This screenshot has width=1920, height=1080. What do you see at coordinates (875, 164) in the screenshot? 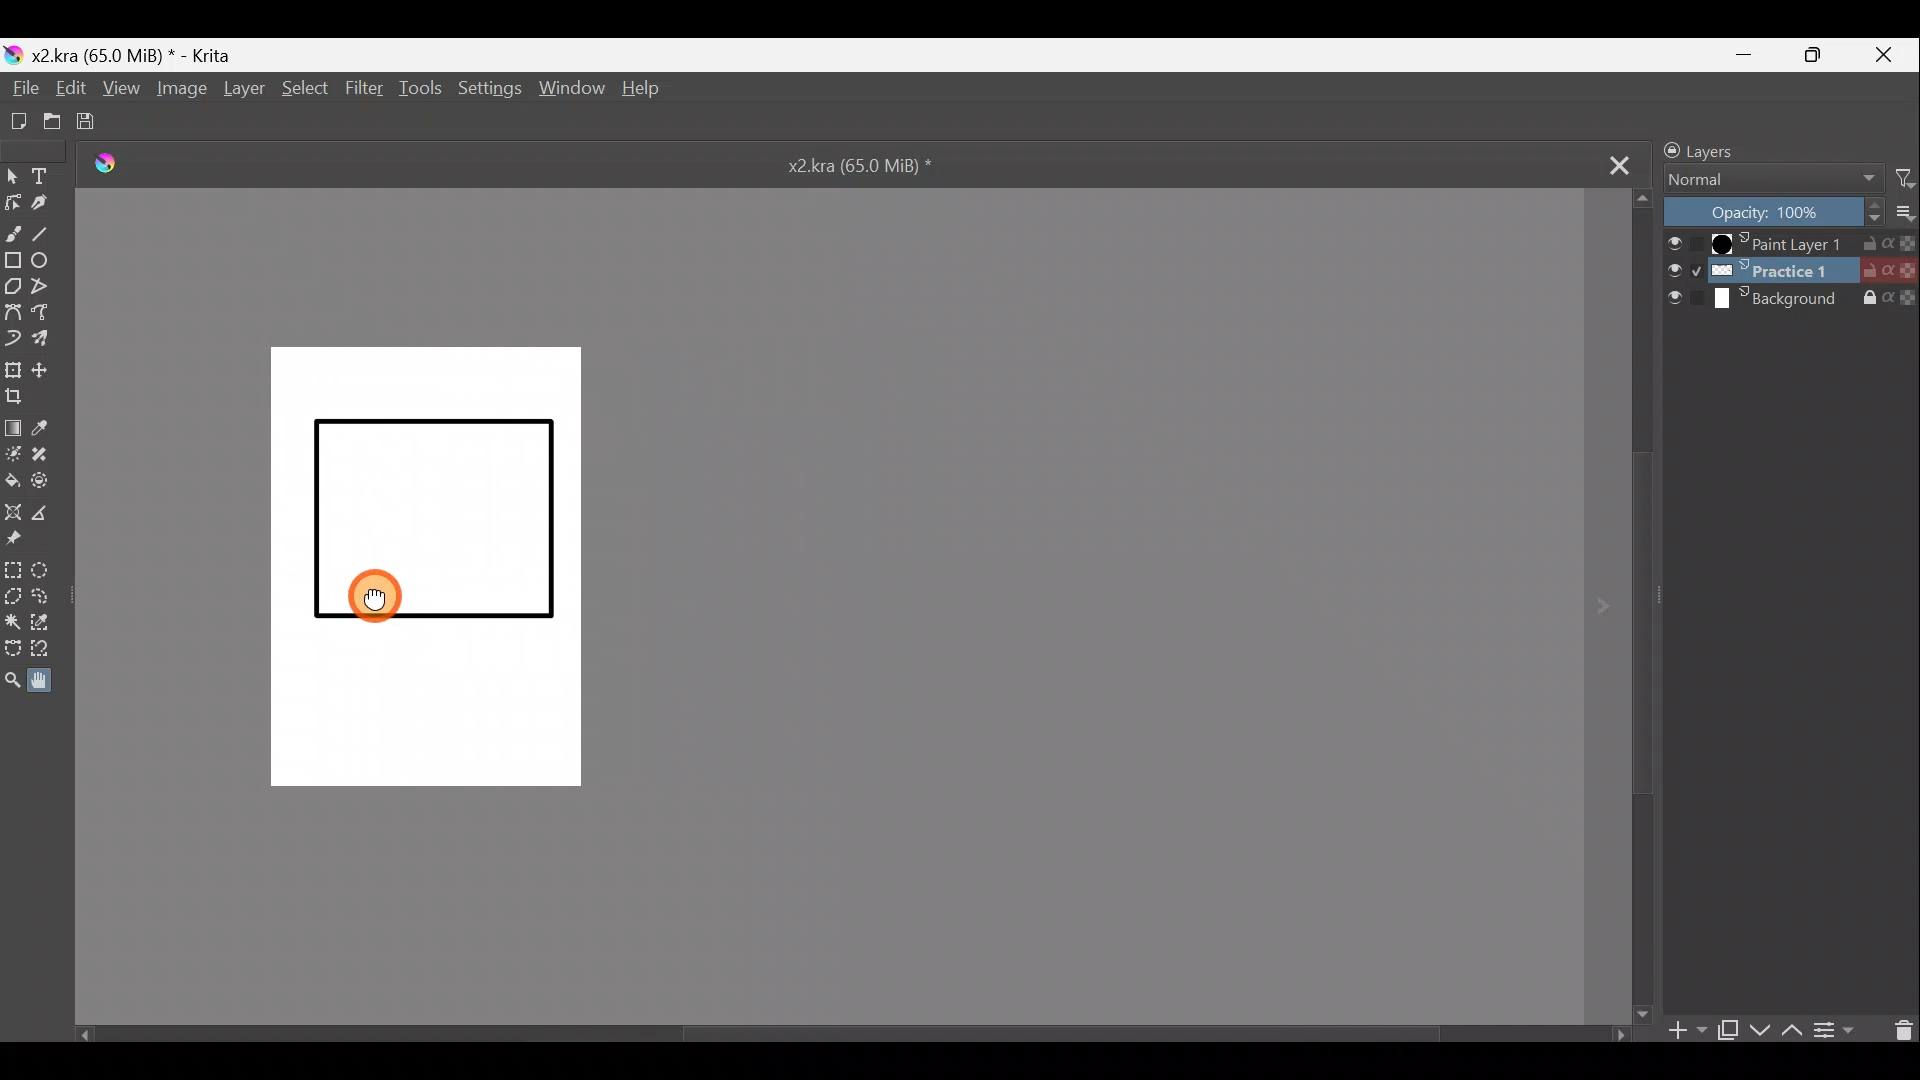
I see `x2.kra (65.0 MiB) *` at bounding box center [875, 164].